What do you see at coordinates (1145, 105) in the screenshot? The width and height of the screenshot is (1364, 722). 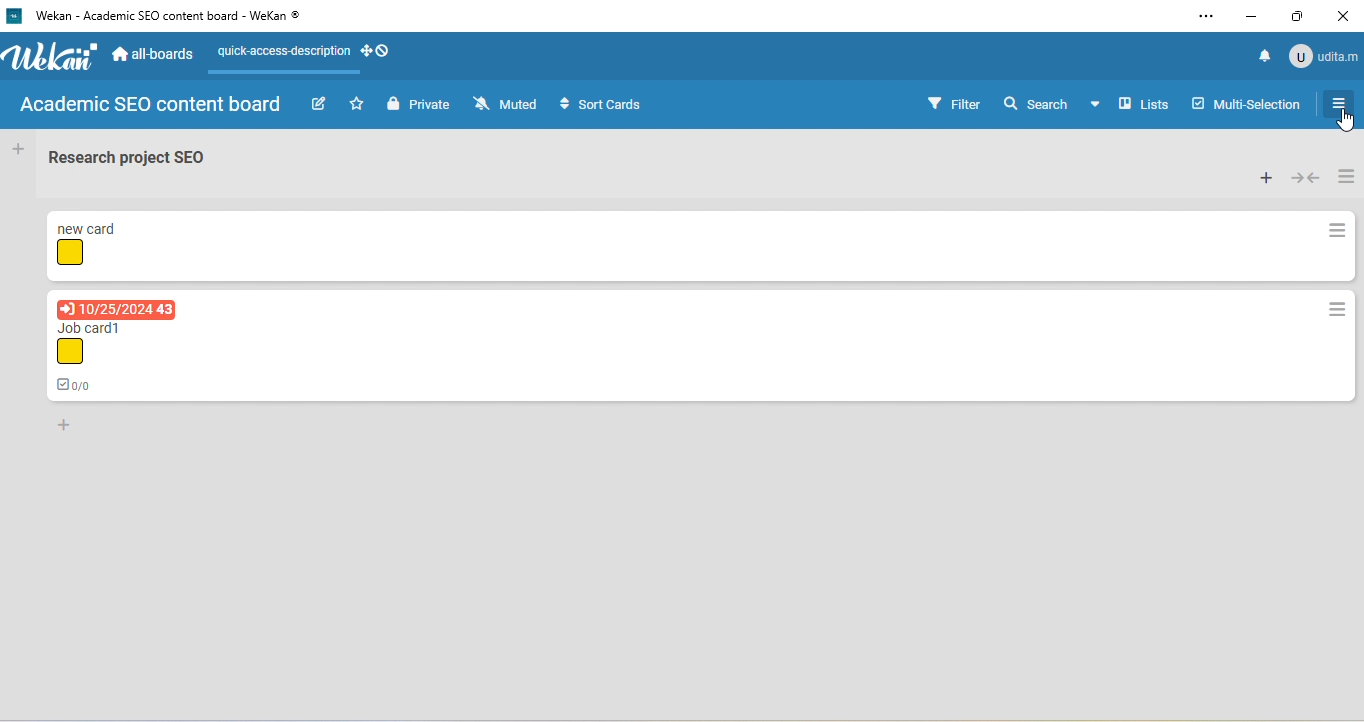 I see `lists` at bounding box center [1145, 105].